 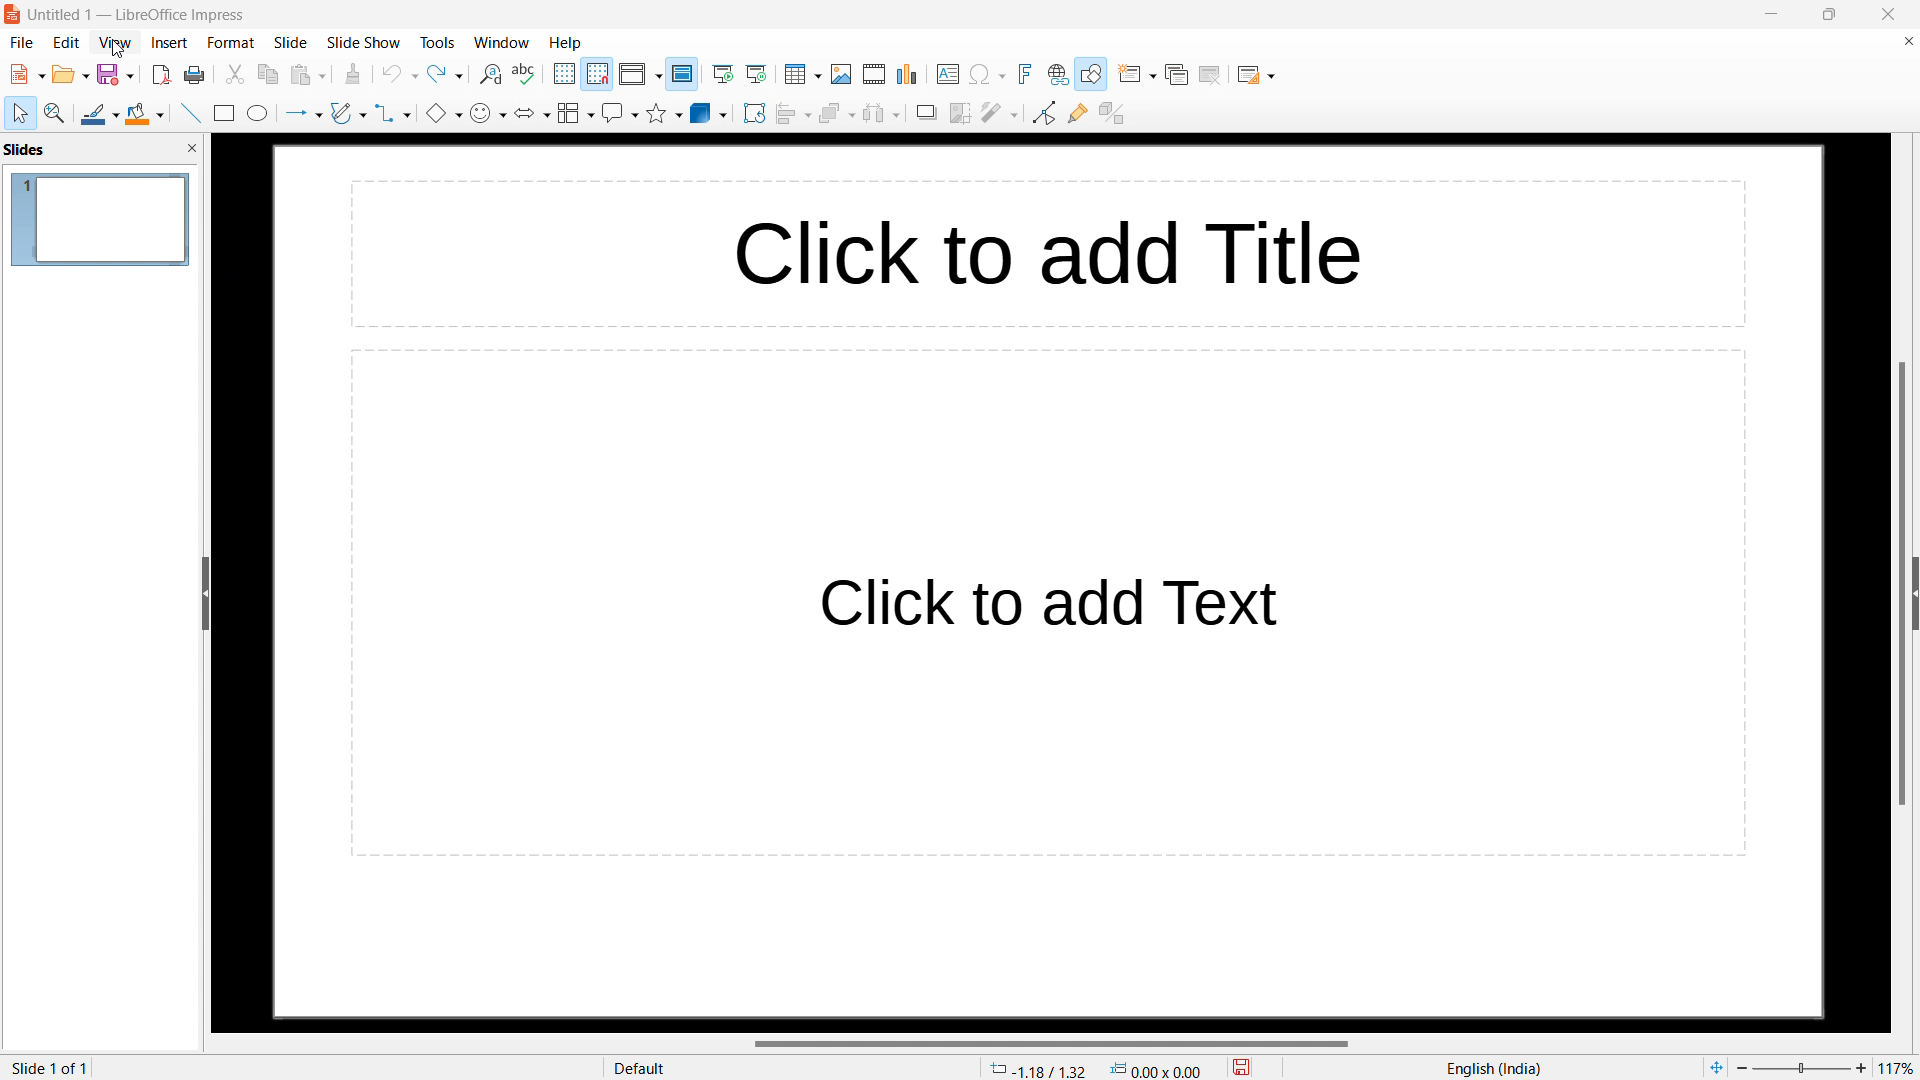 I want to click on display views, so click(x=640, y=74).